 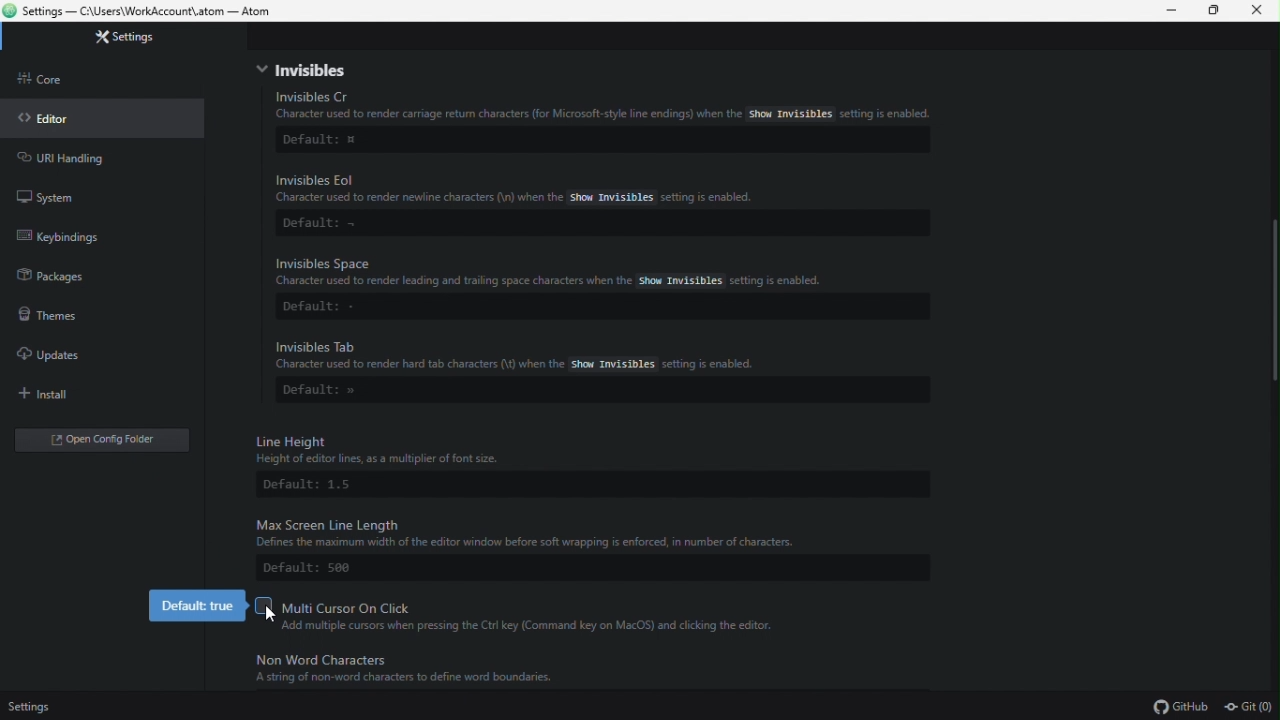 I want to click on Package, so click(x=71, y=281).